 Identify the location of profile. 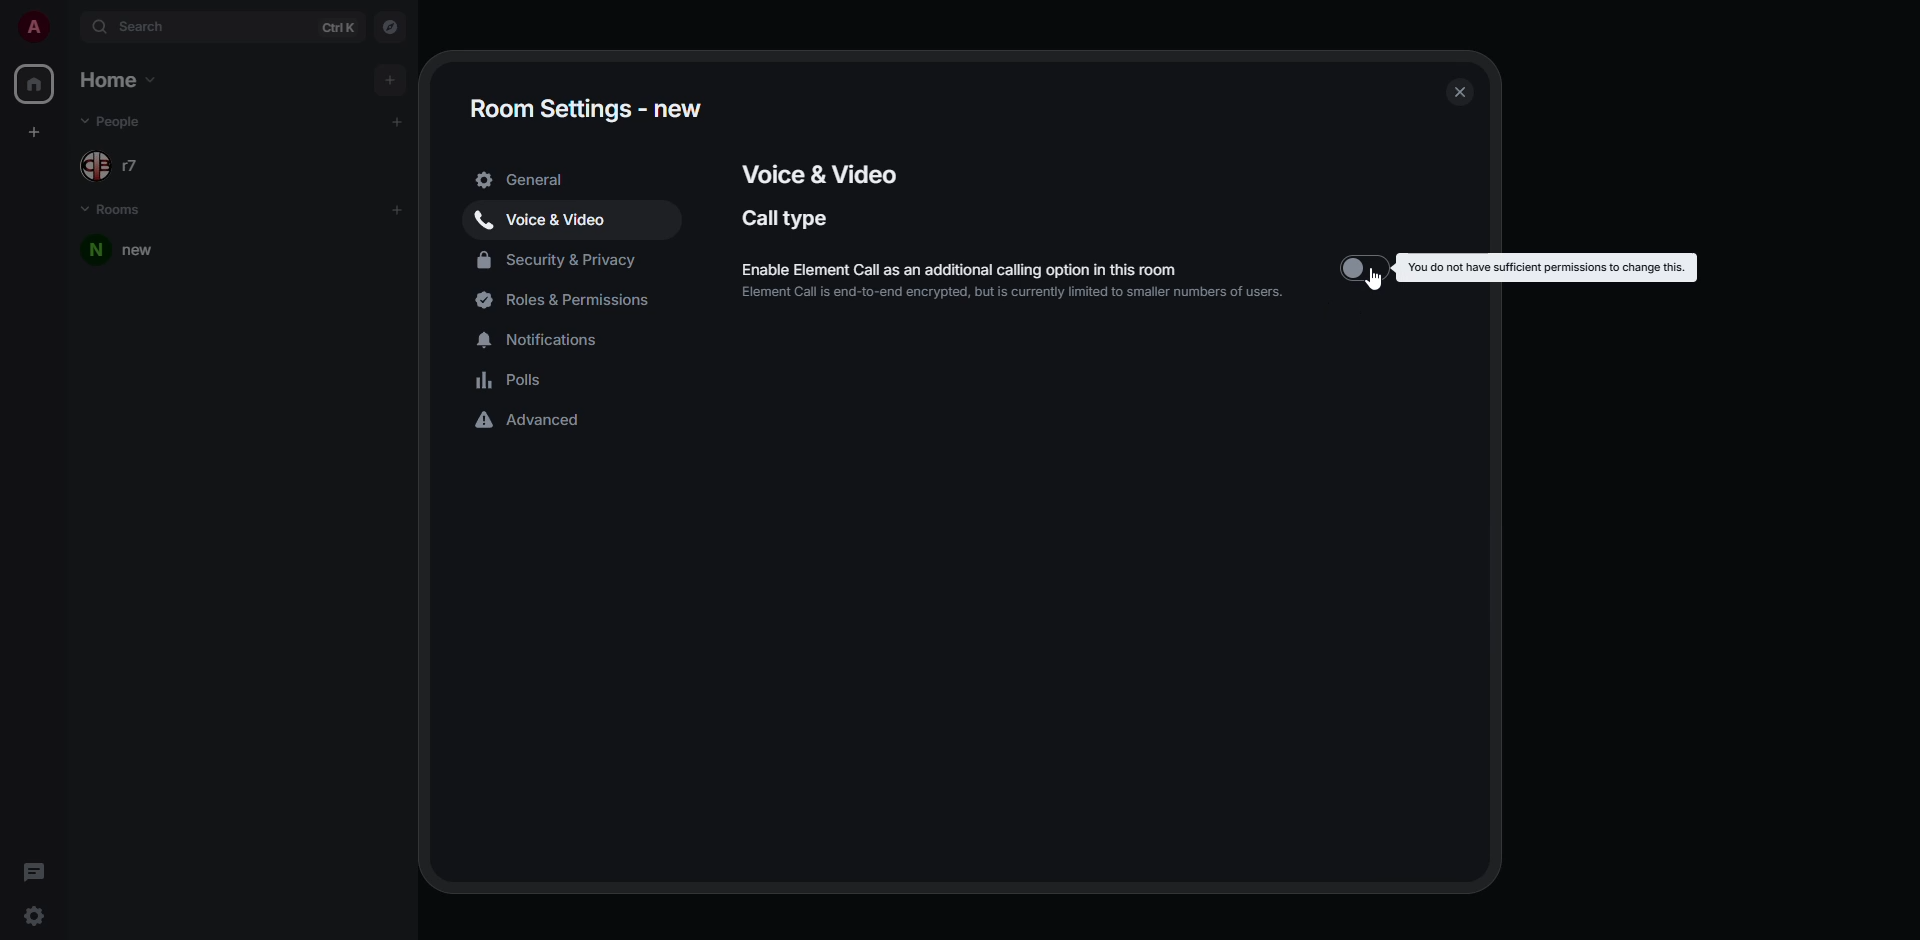
(33, 26).